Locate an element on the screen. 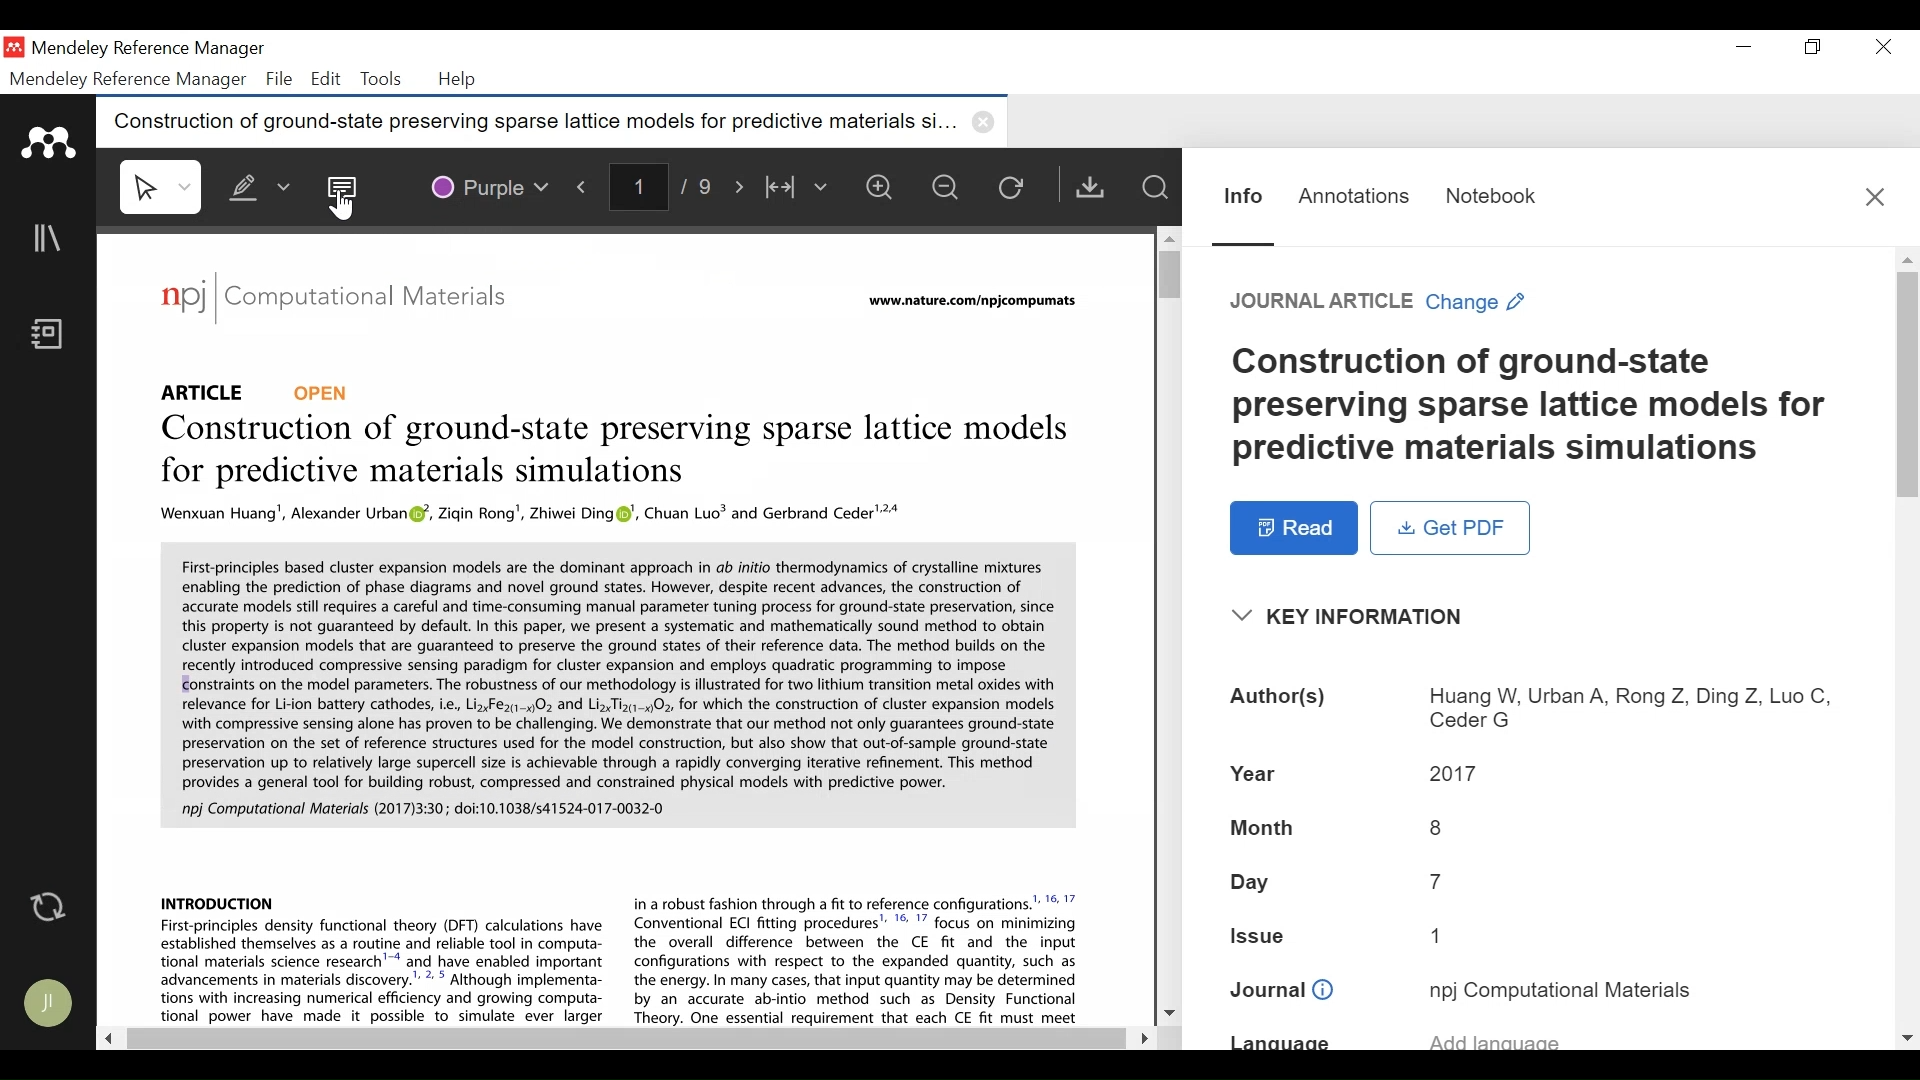  Scroll Left is located at coordinates (110, 1040).